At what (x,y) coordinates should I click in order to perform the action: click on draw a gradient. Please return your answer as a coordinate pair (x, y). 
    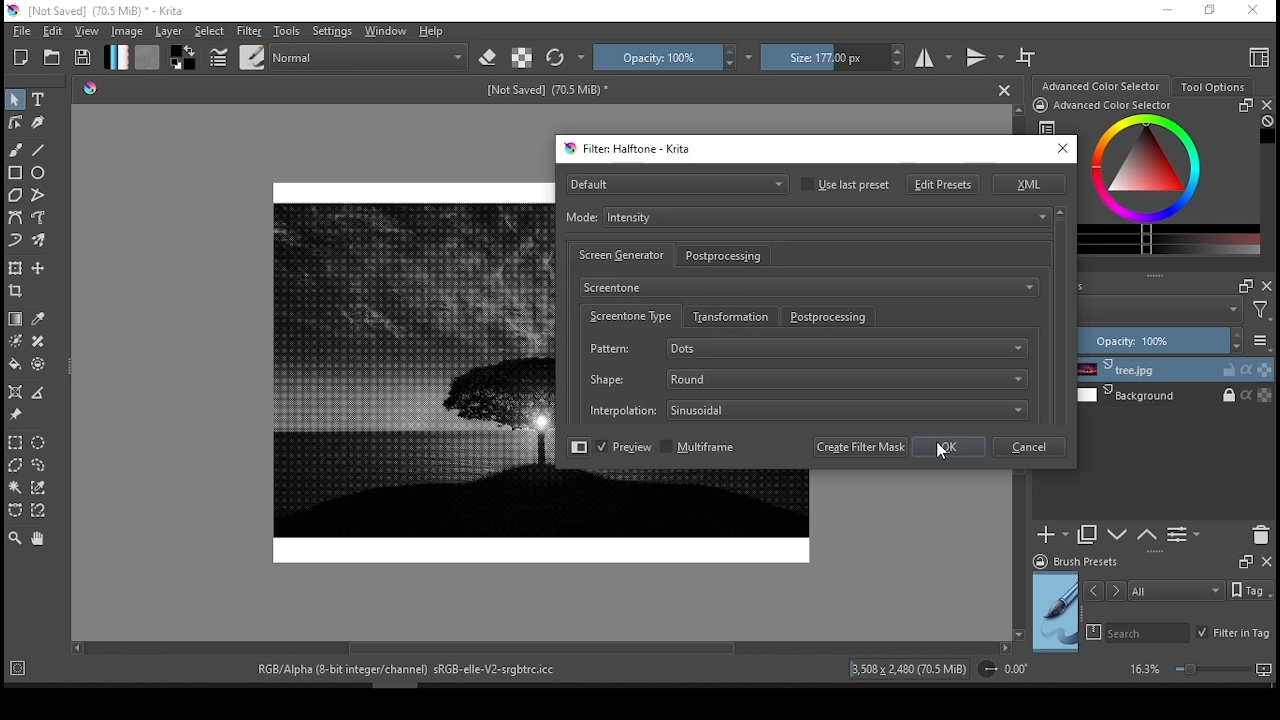
    Looking at the image, I should click on (15, 318).